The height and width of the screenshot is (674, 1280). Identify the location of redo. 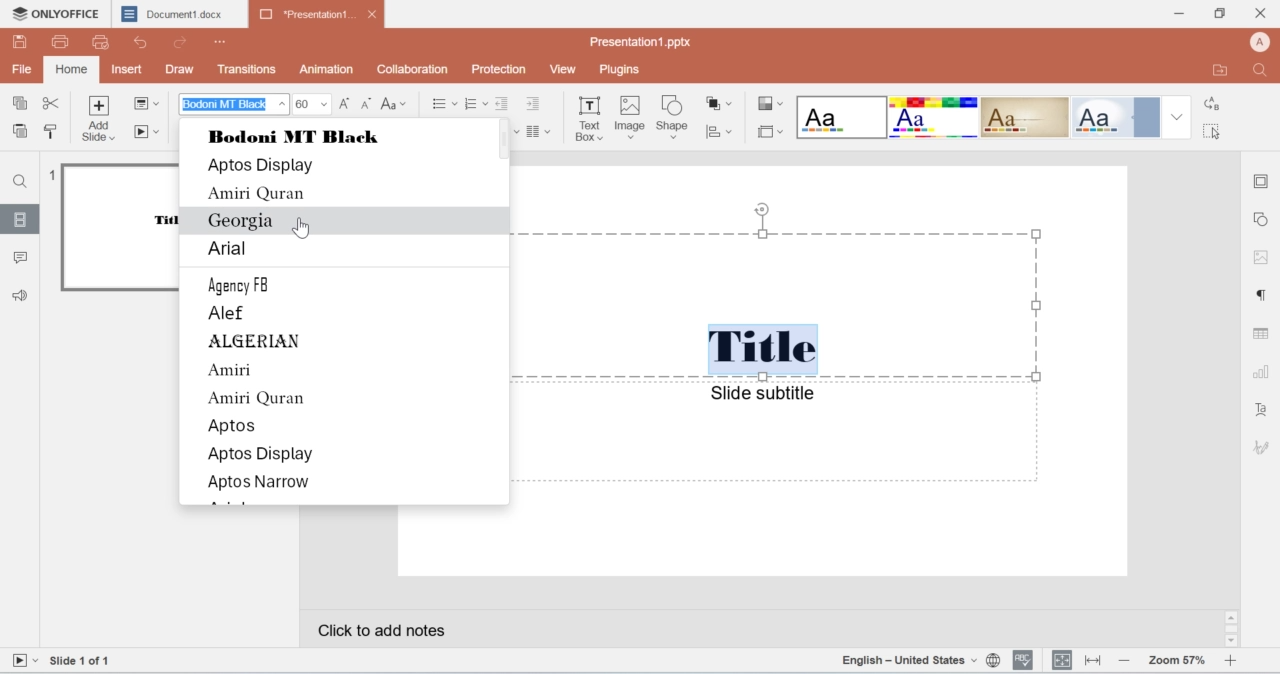
(182, 45).